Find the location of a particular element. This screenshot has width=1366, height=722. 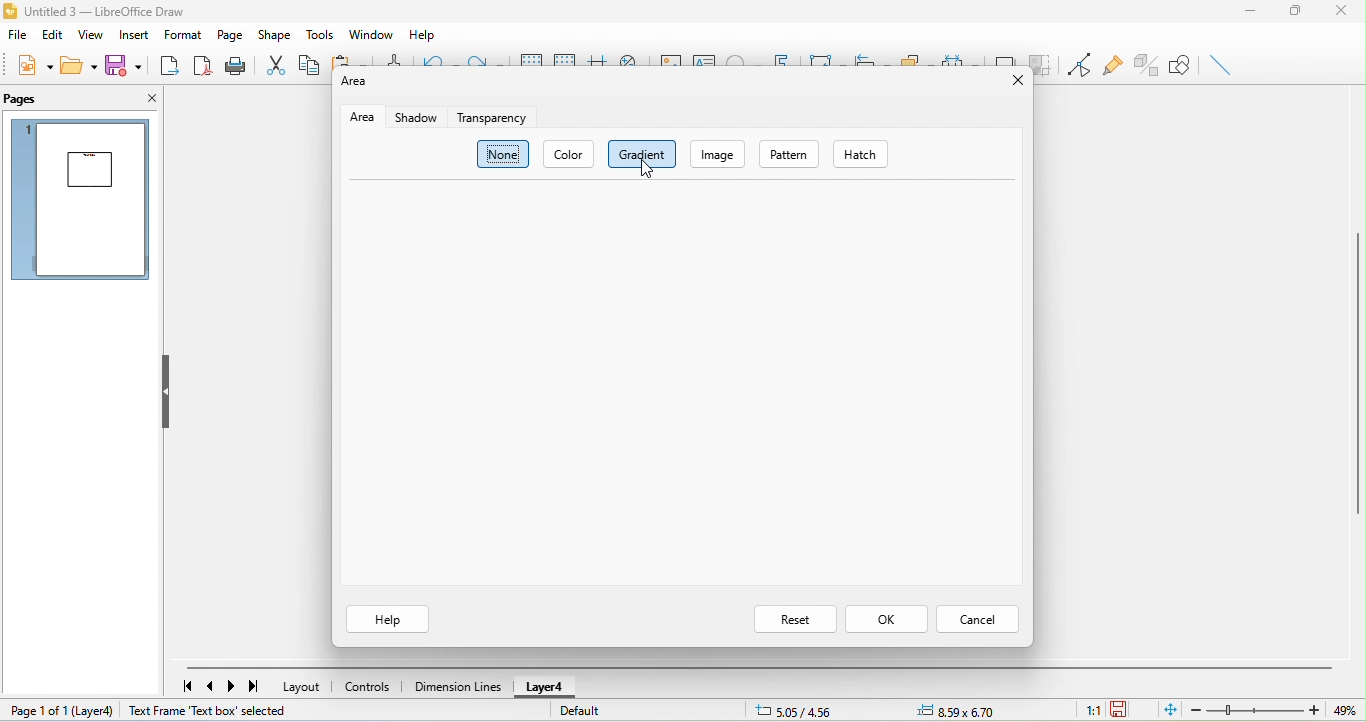

pages is located at coordinates (31, 102).